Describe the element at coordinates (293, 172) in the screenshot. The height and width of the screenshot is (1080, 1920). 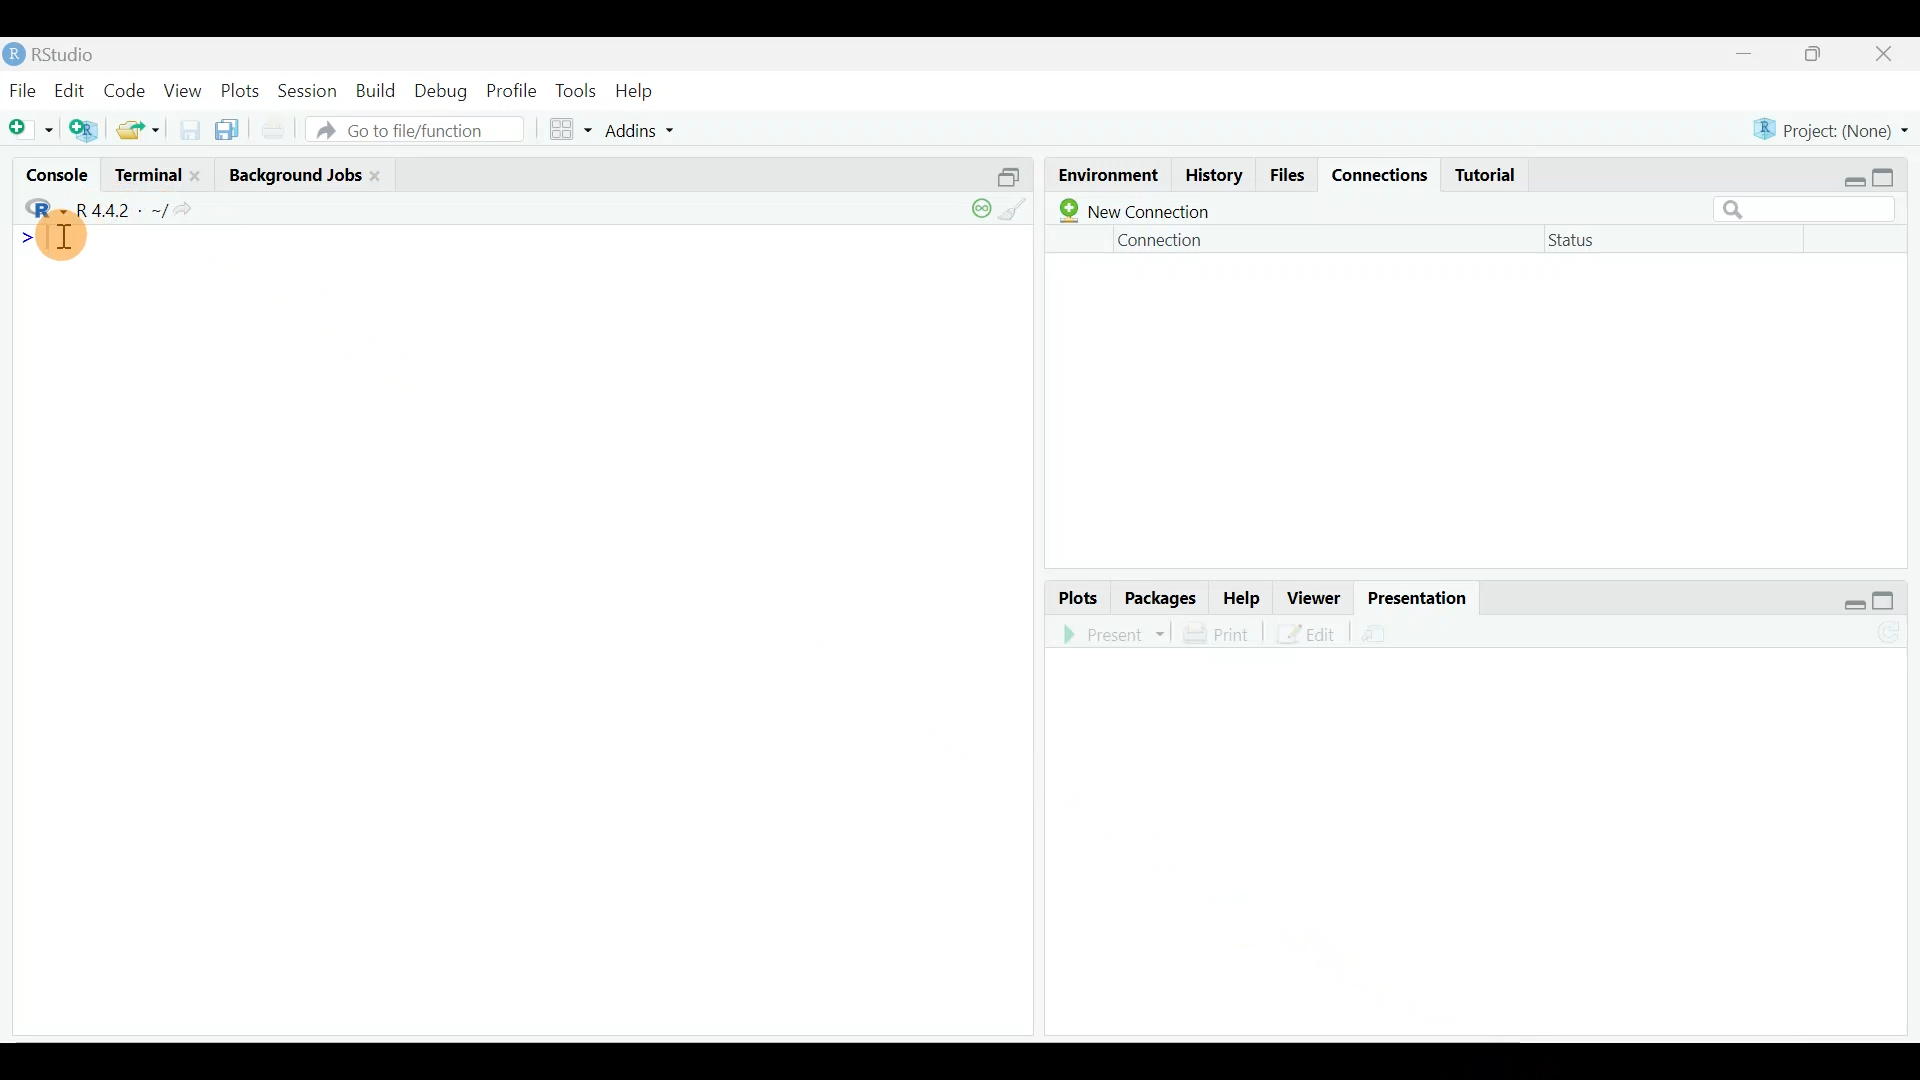
I see `Background jobs` at that location.